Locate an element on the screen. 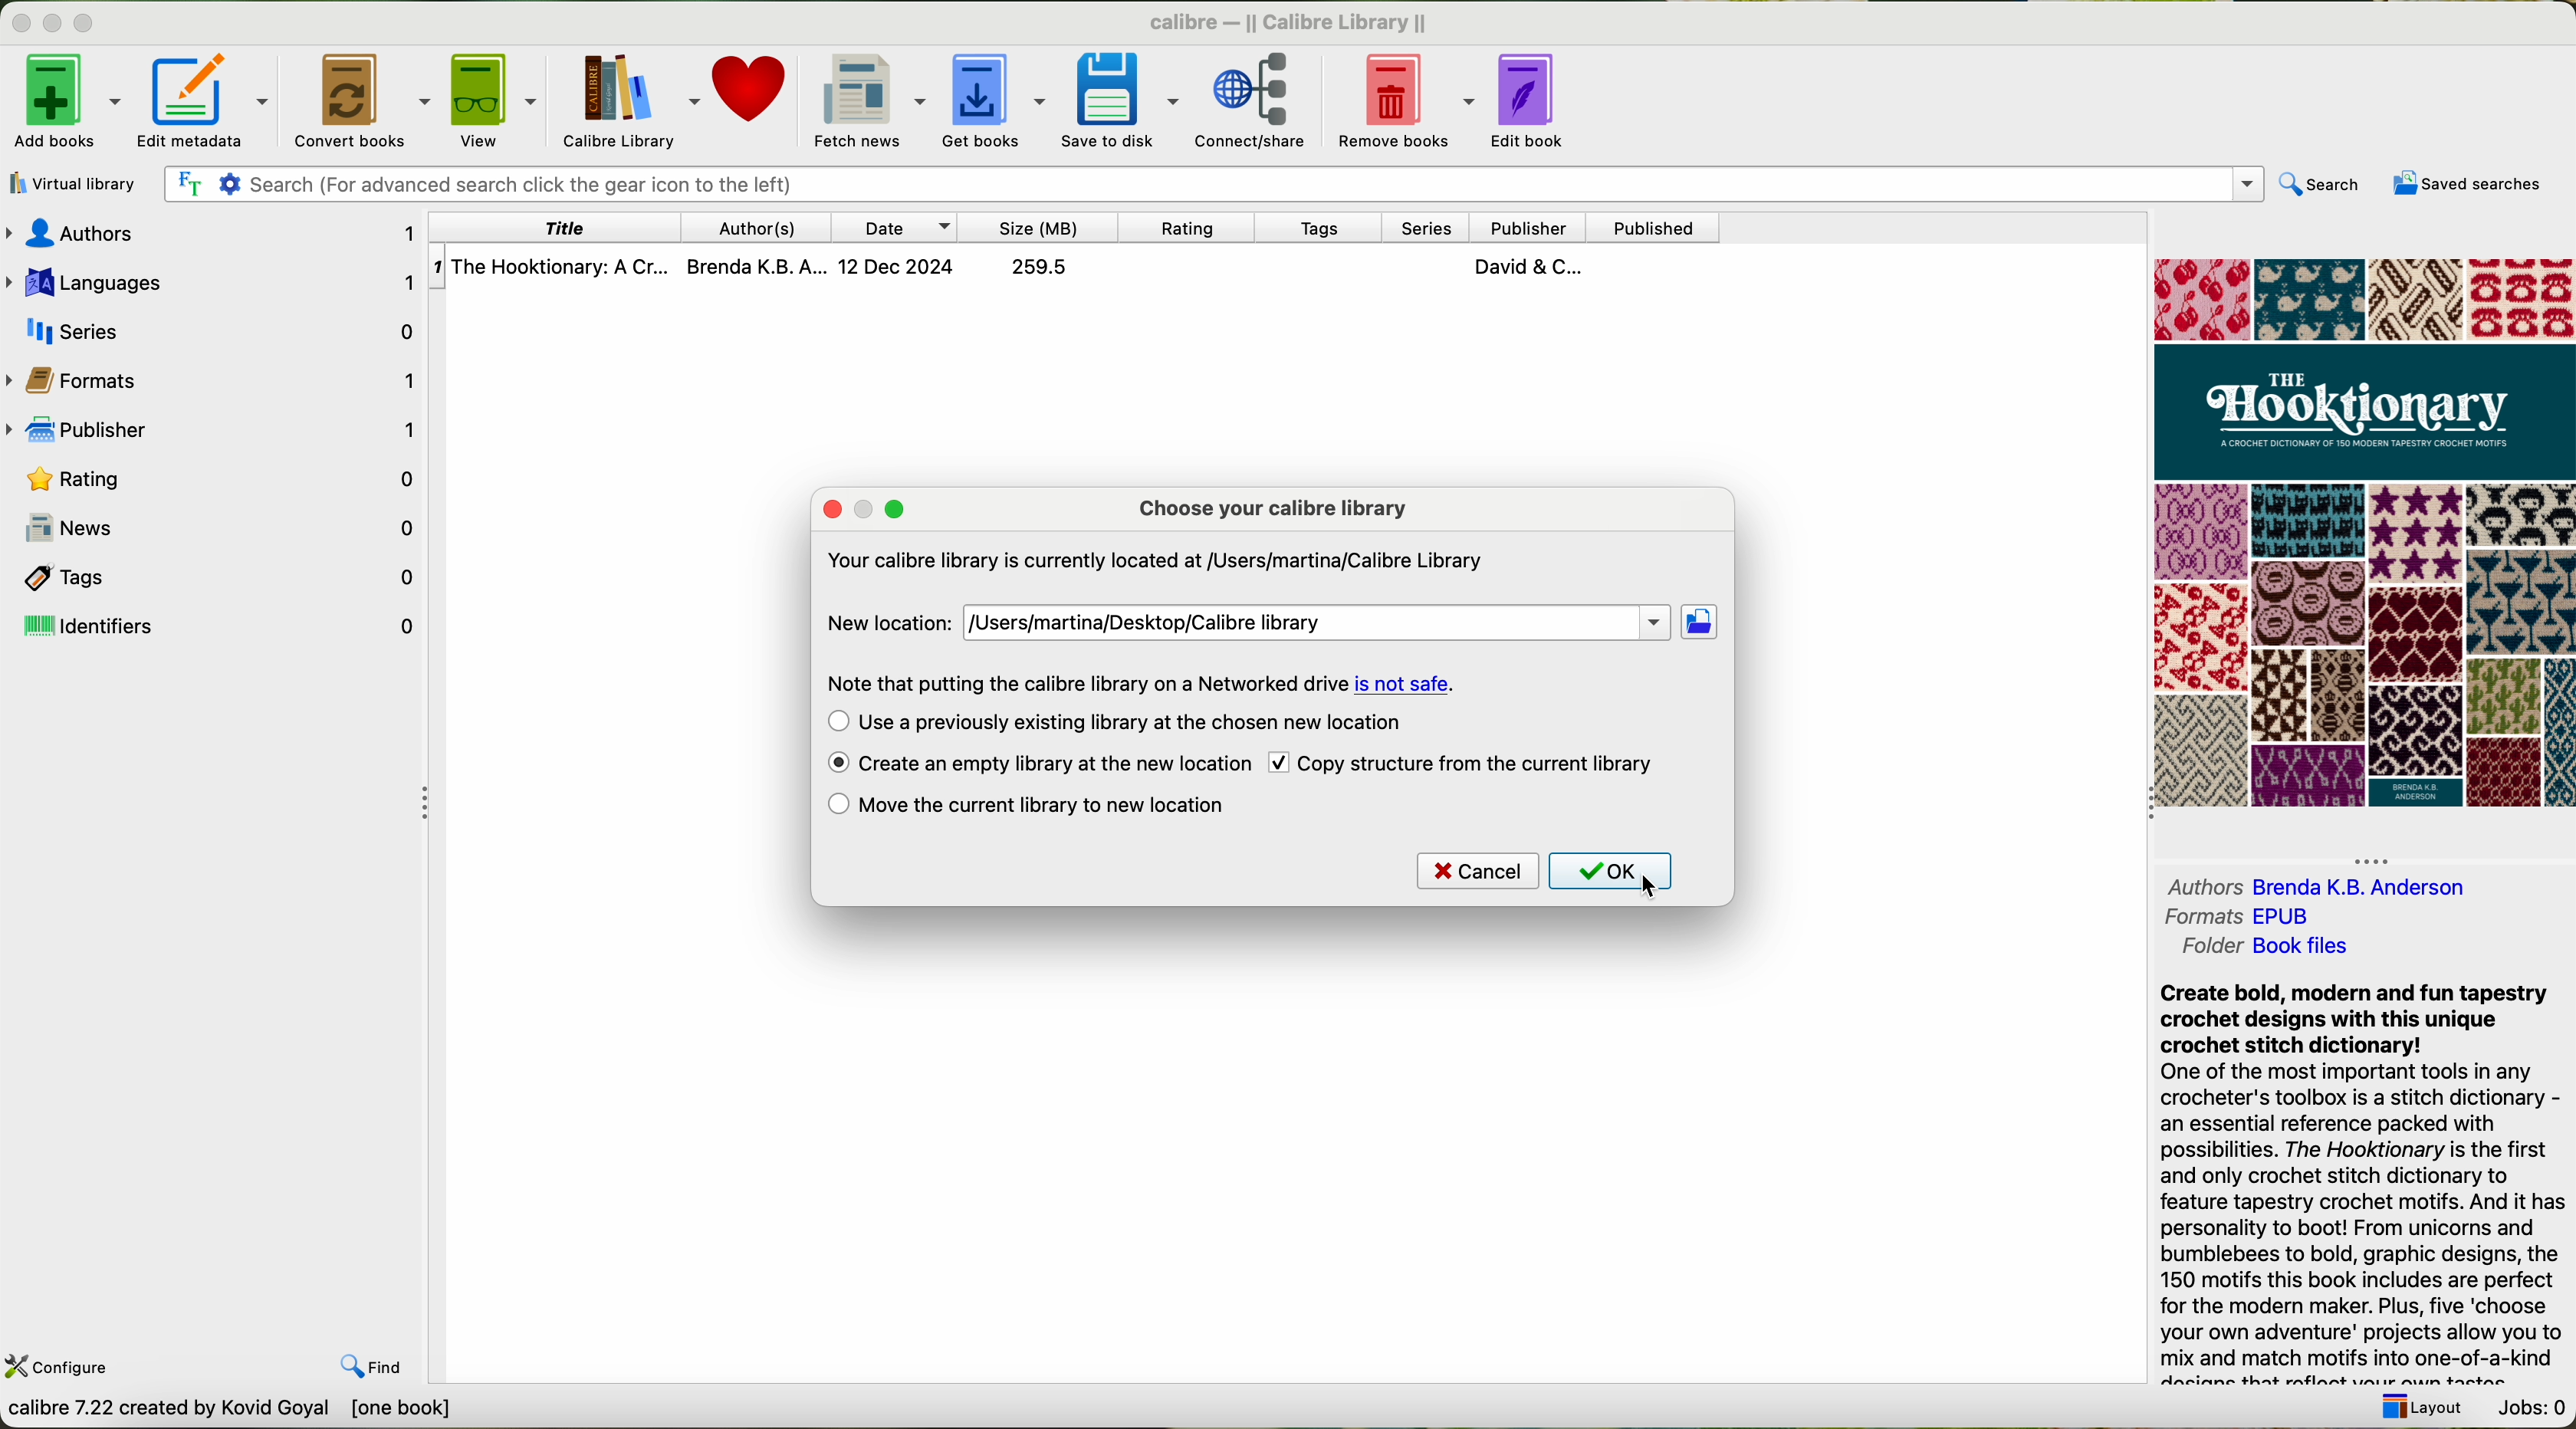 This screenshot has height=1429, width=2576. layout is located at coordinates (2426, 1410).